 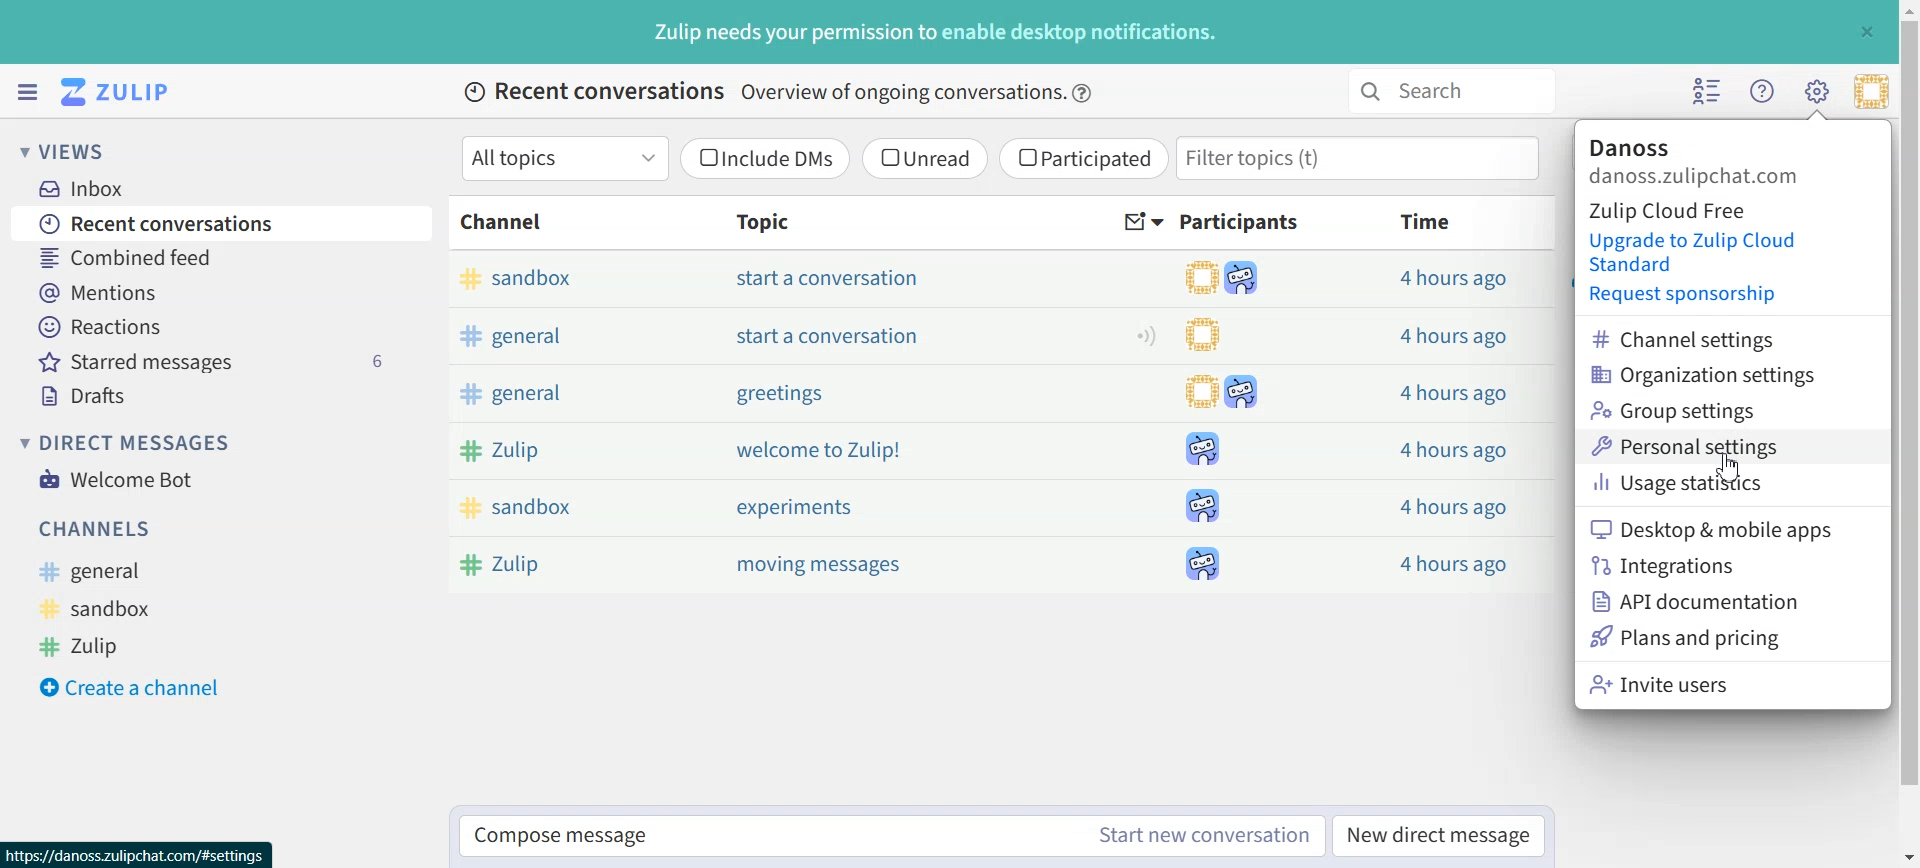 What do you see at coordinates (580, 511) in the screenshot?
I see `#Sandbox` at bounding box center [580, 511].